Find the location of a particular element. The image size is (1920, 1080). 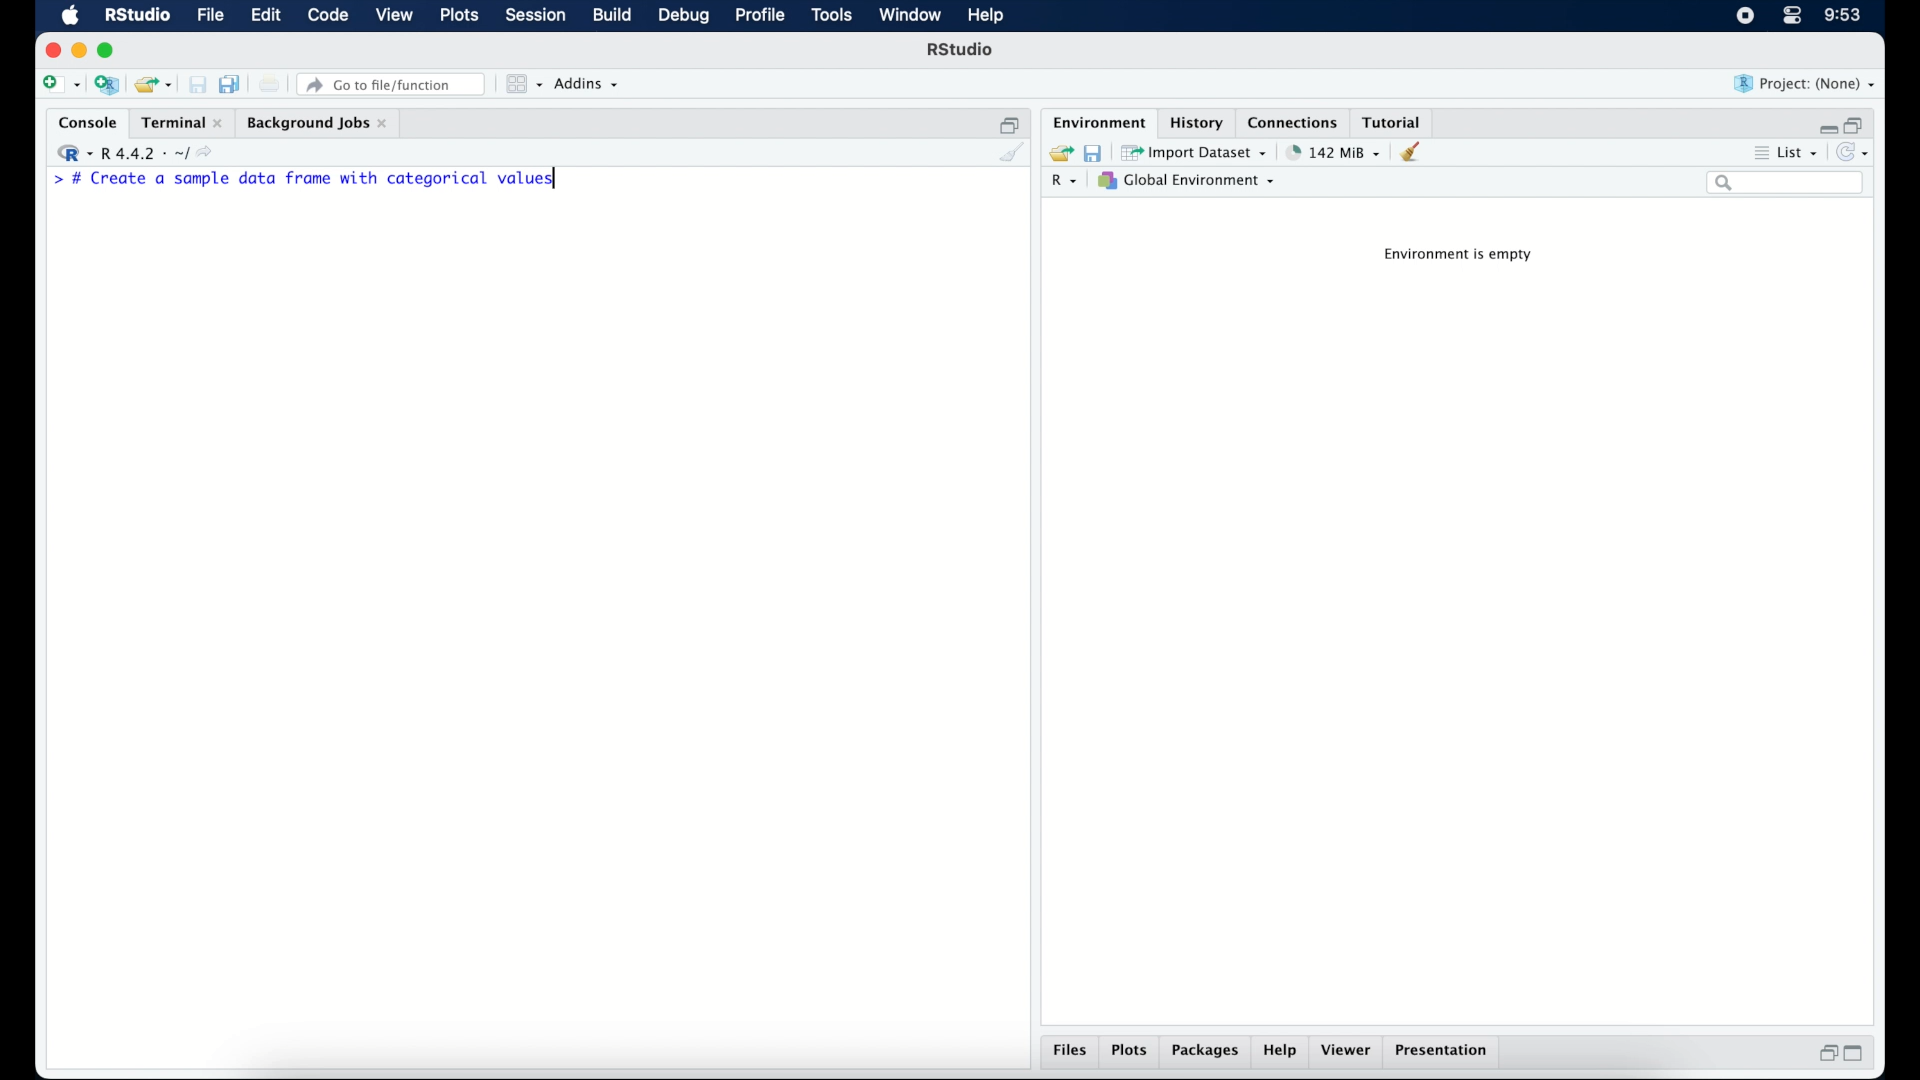

tutorial is located at coordinates (1396, 121).